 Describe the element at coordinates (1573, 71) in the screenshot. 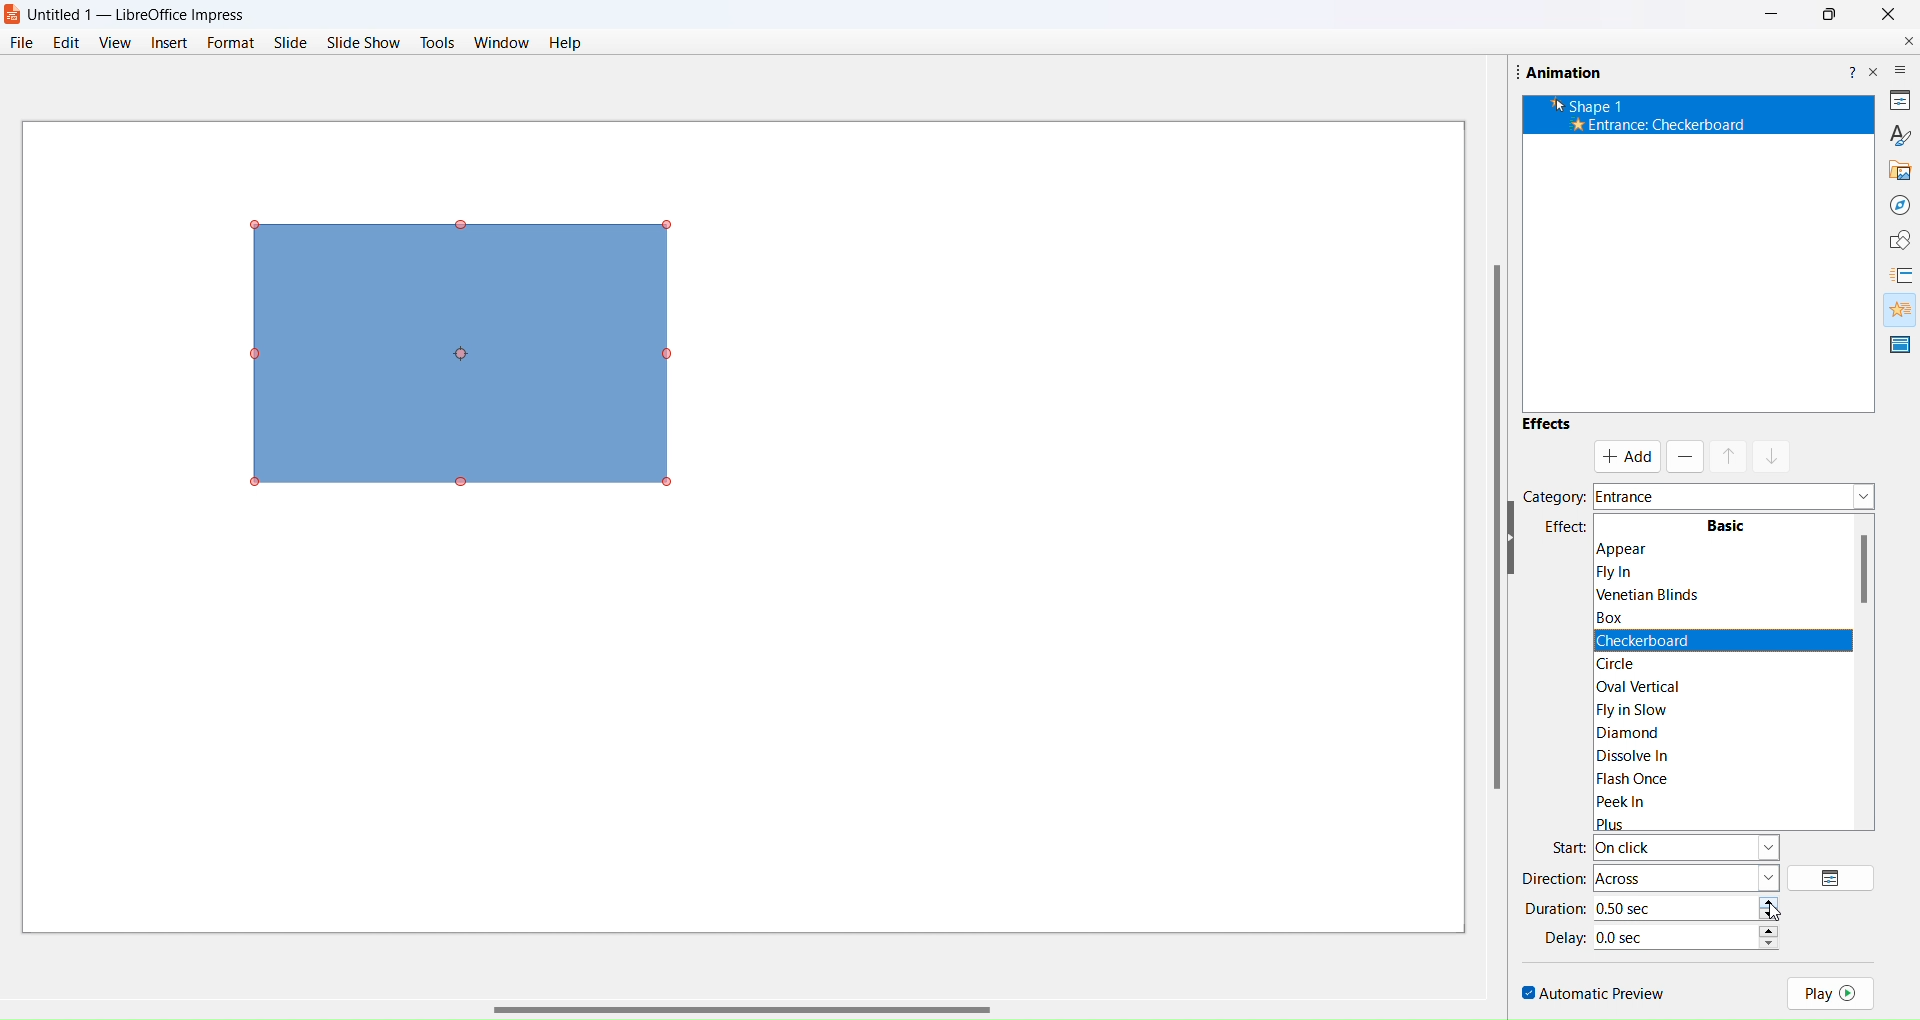

I see `Animation` at that location.